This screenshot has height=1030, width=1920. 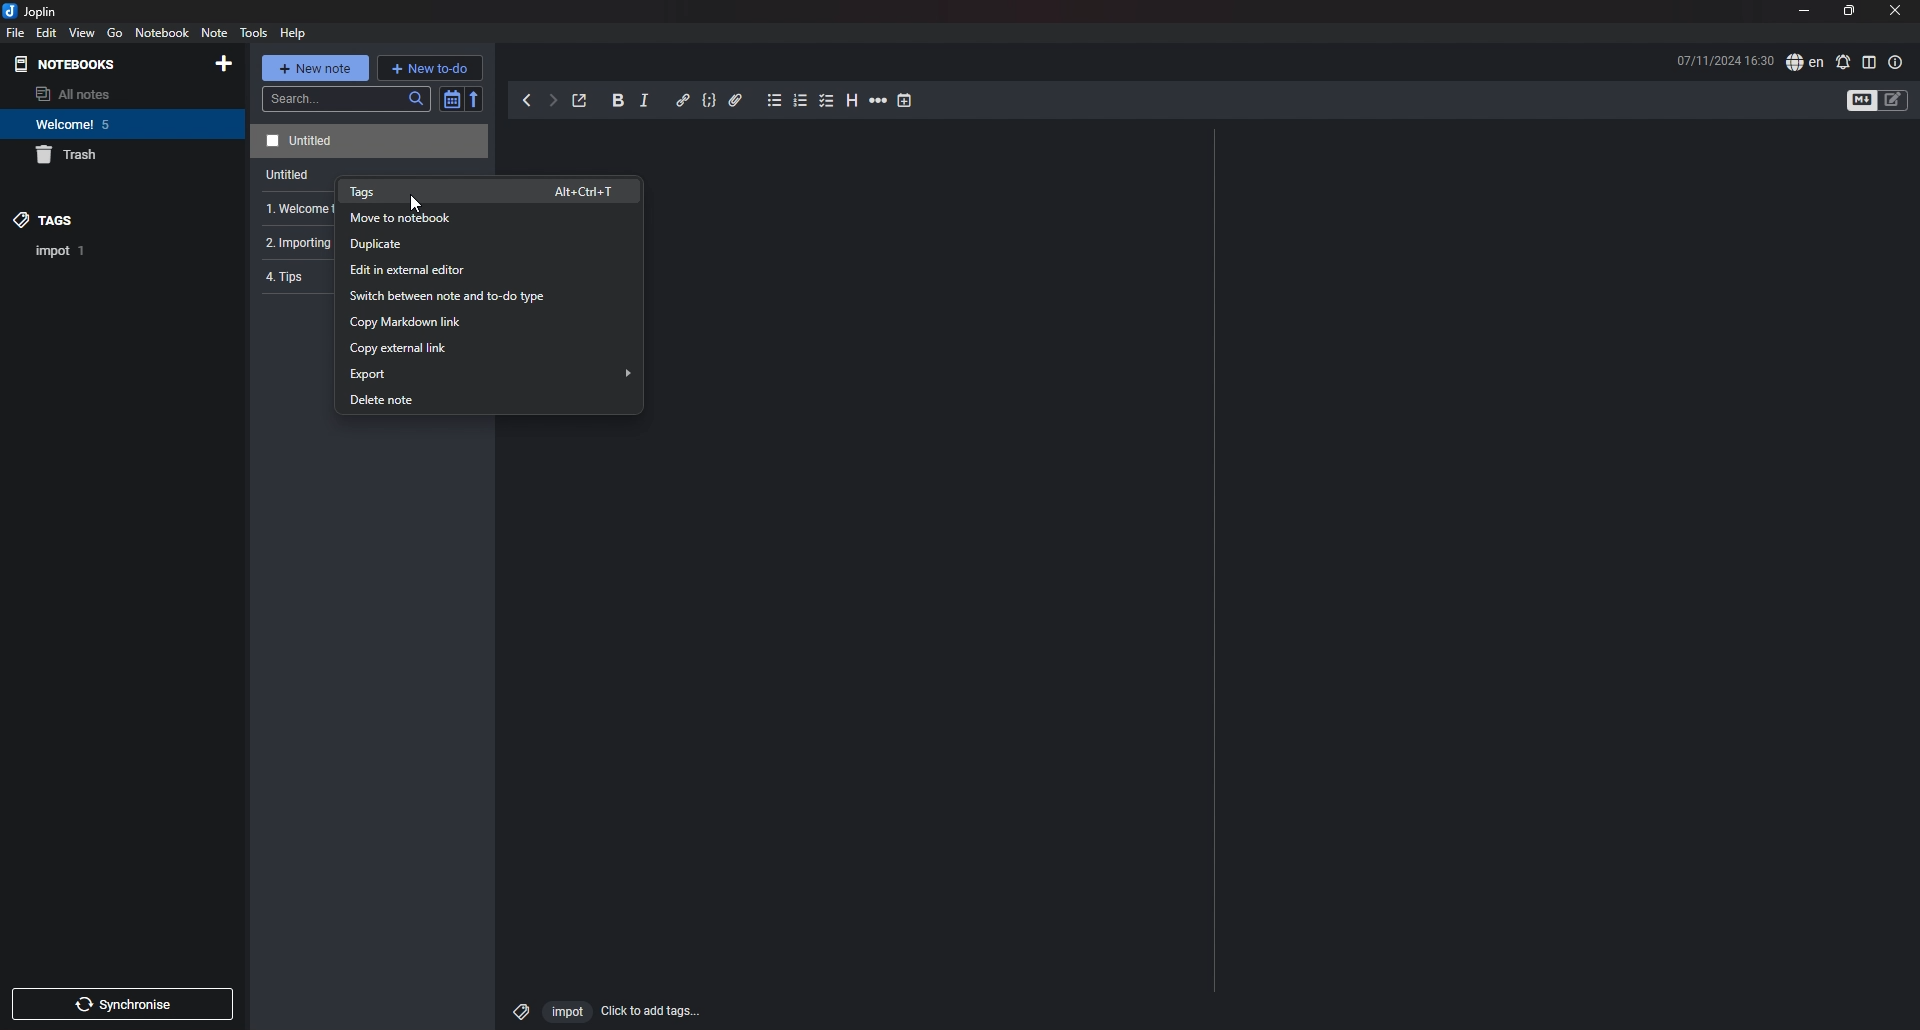 What do you see at coordinates (580, 102) in the screenshot?
I see `toggle external editing` at bounding box center [580, 102].